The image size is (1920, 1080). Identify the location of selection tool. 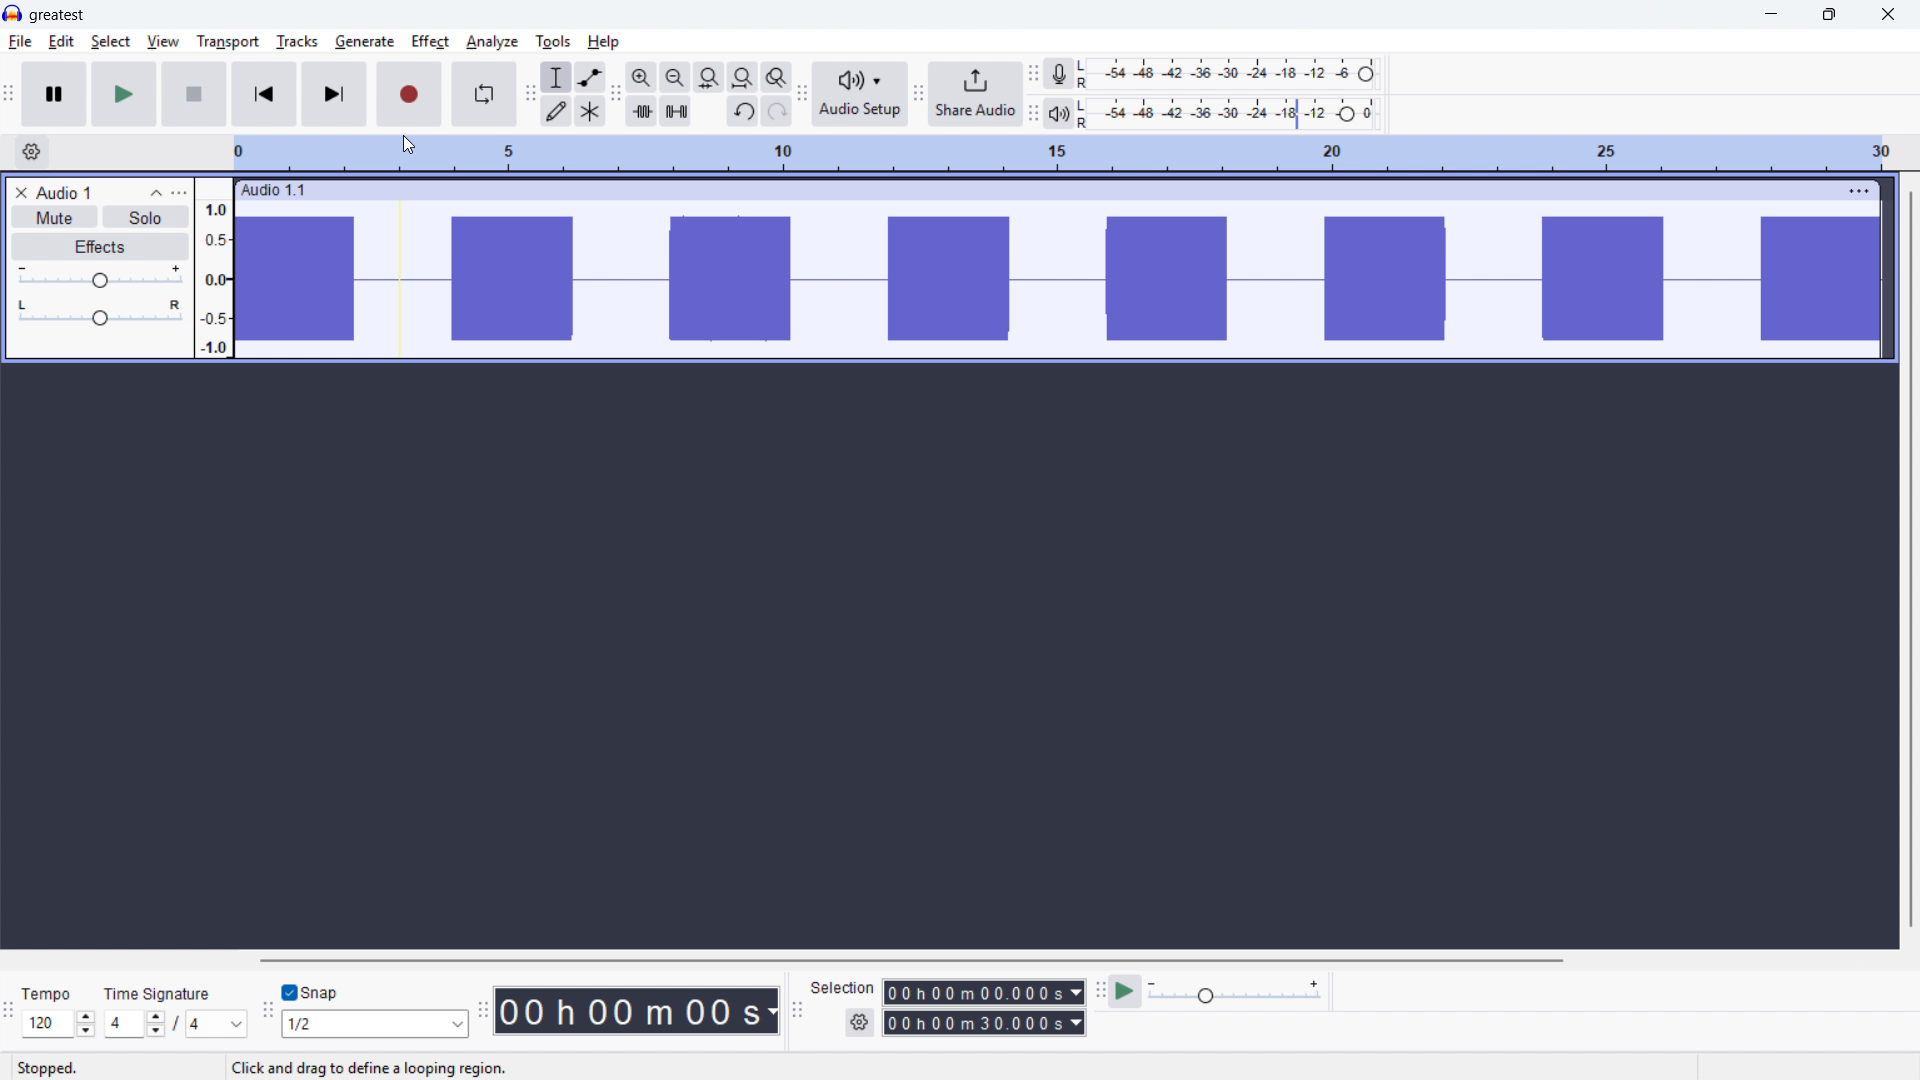
(557, 77).